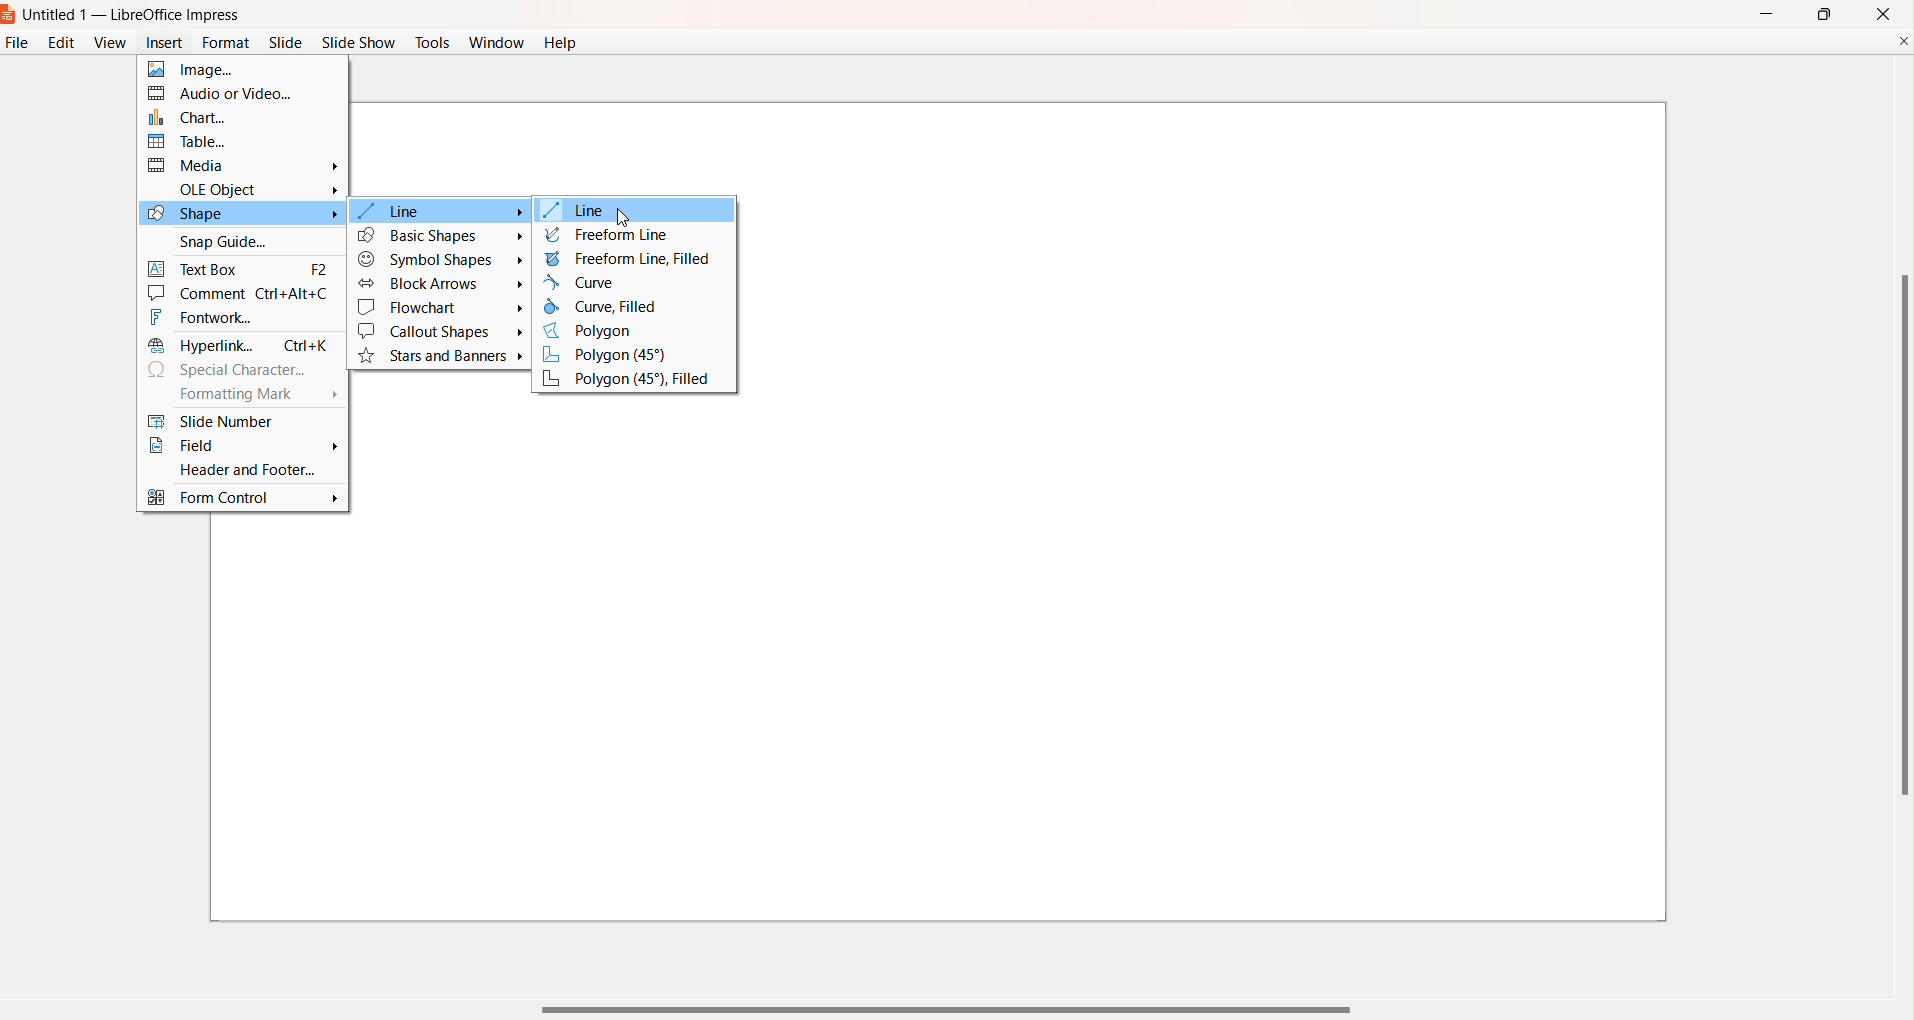  What do you see at coordinates (234, 370) in the screenshot?
I see `Special Character` at bounding box center [234, 370].